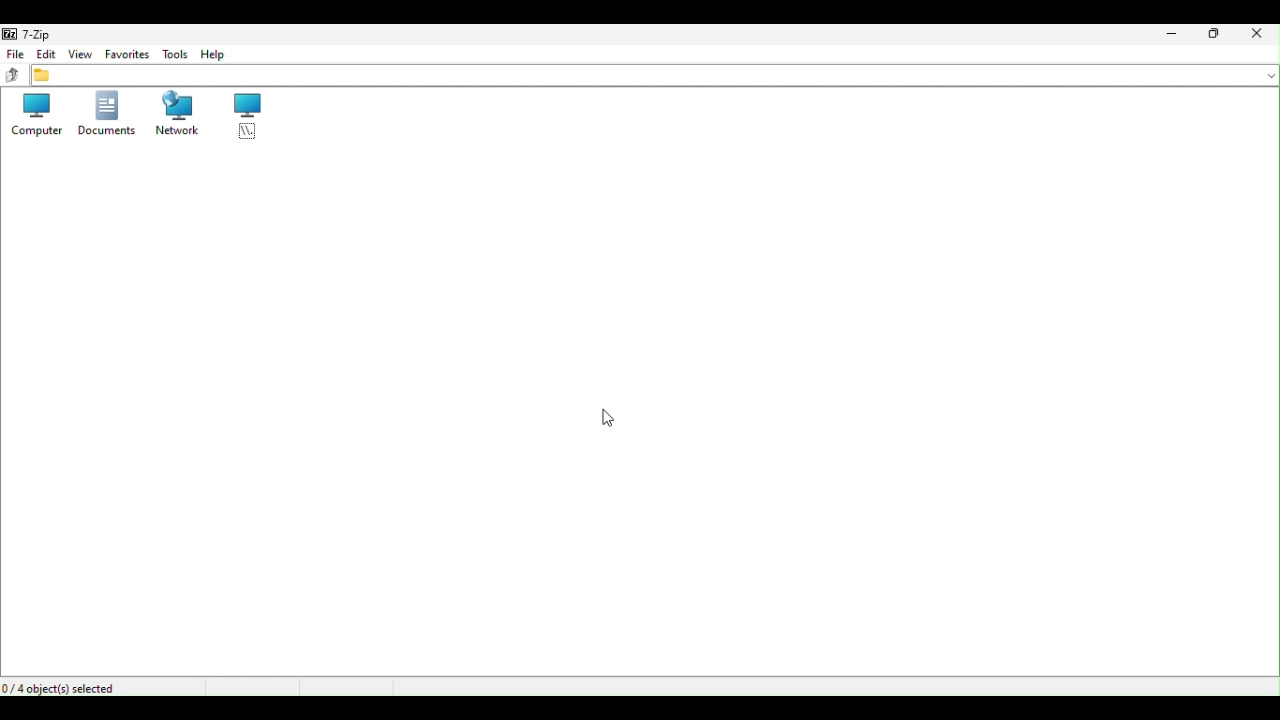  What do you see at coordinates (607, 415) in the screenshot?
I see `cursor` at bounding box center [607, 415].